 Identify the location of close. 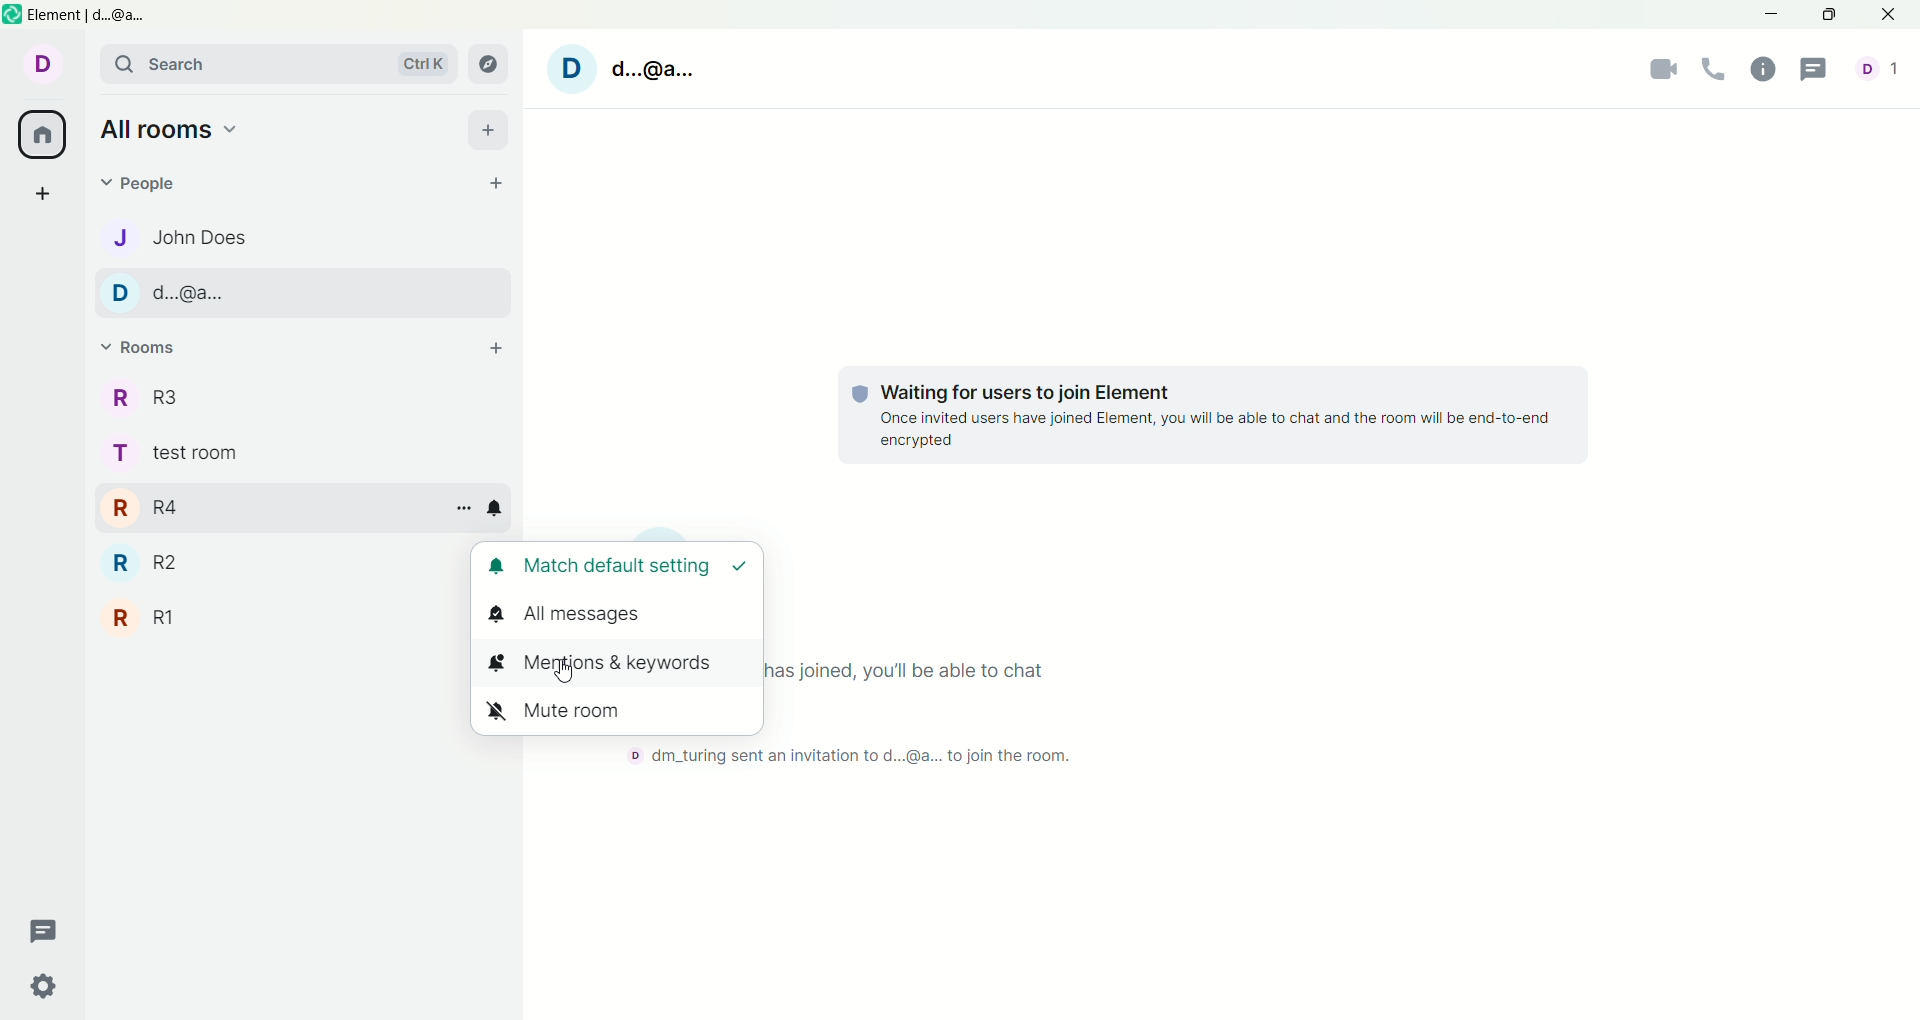
(1888, 15).